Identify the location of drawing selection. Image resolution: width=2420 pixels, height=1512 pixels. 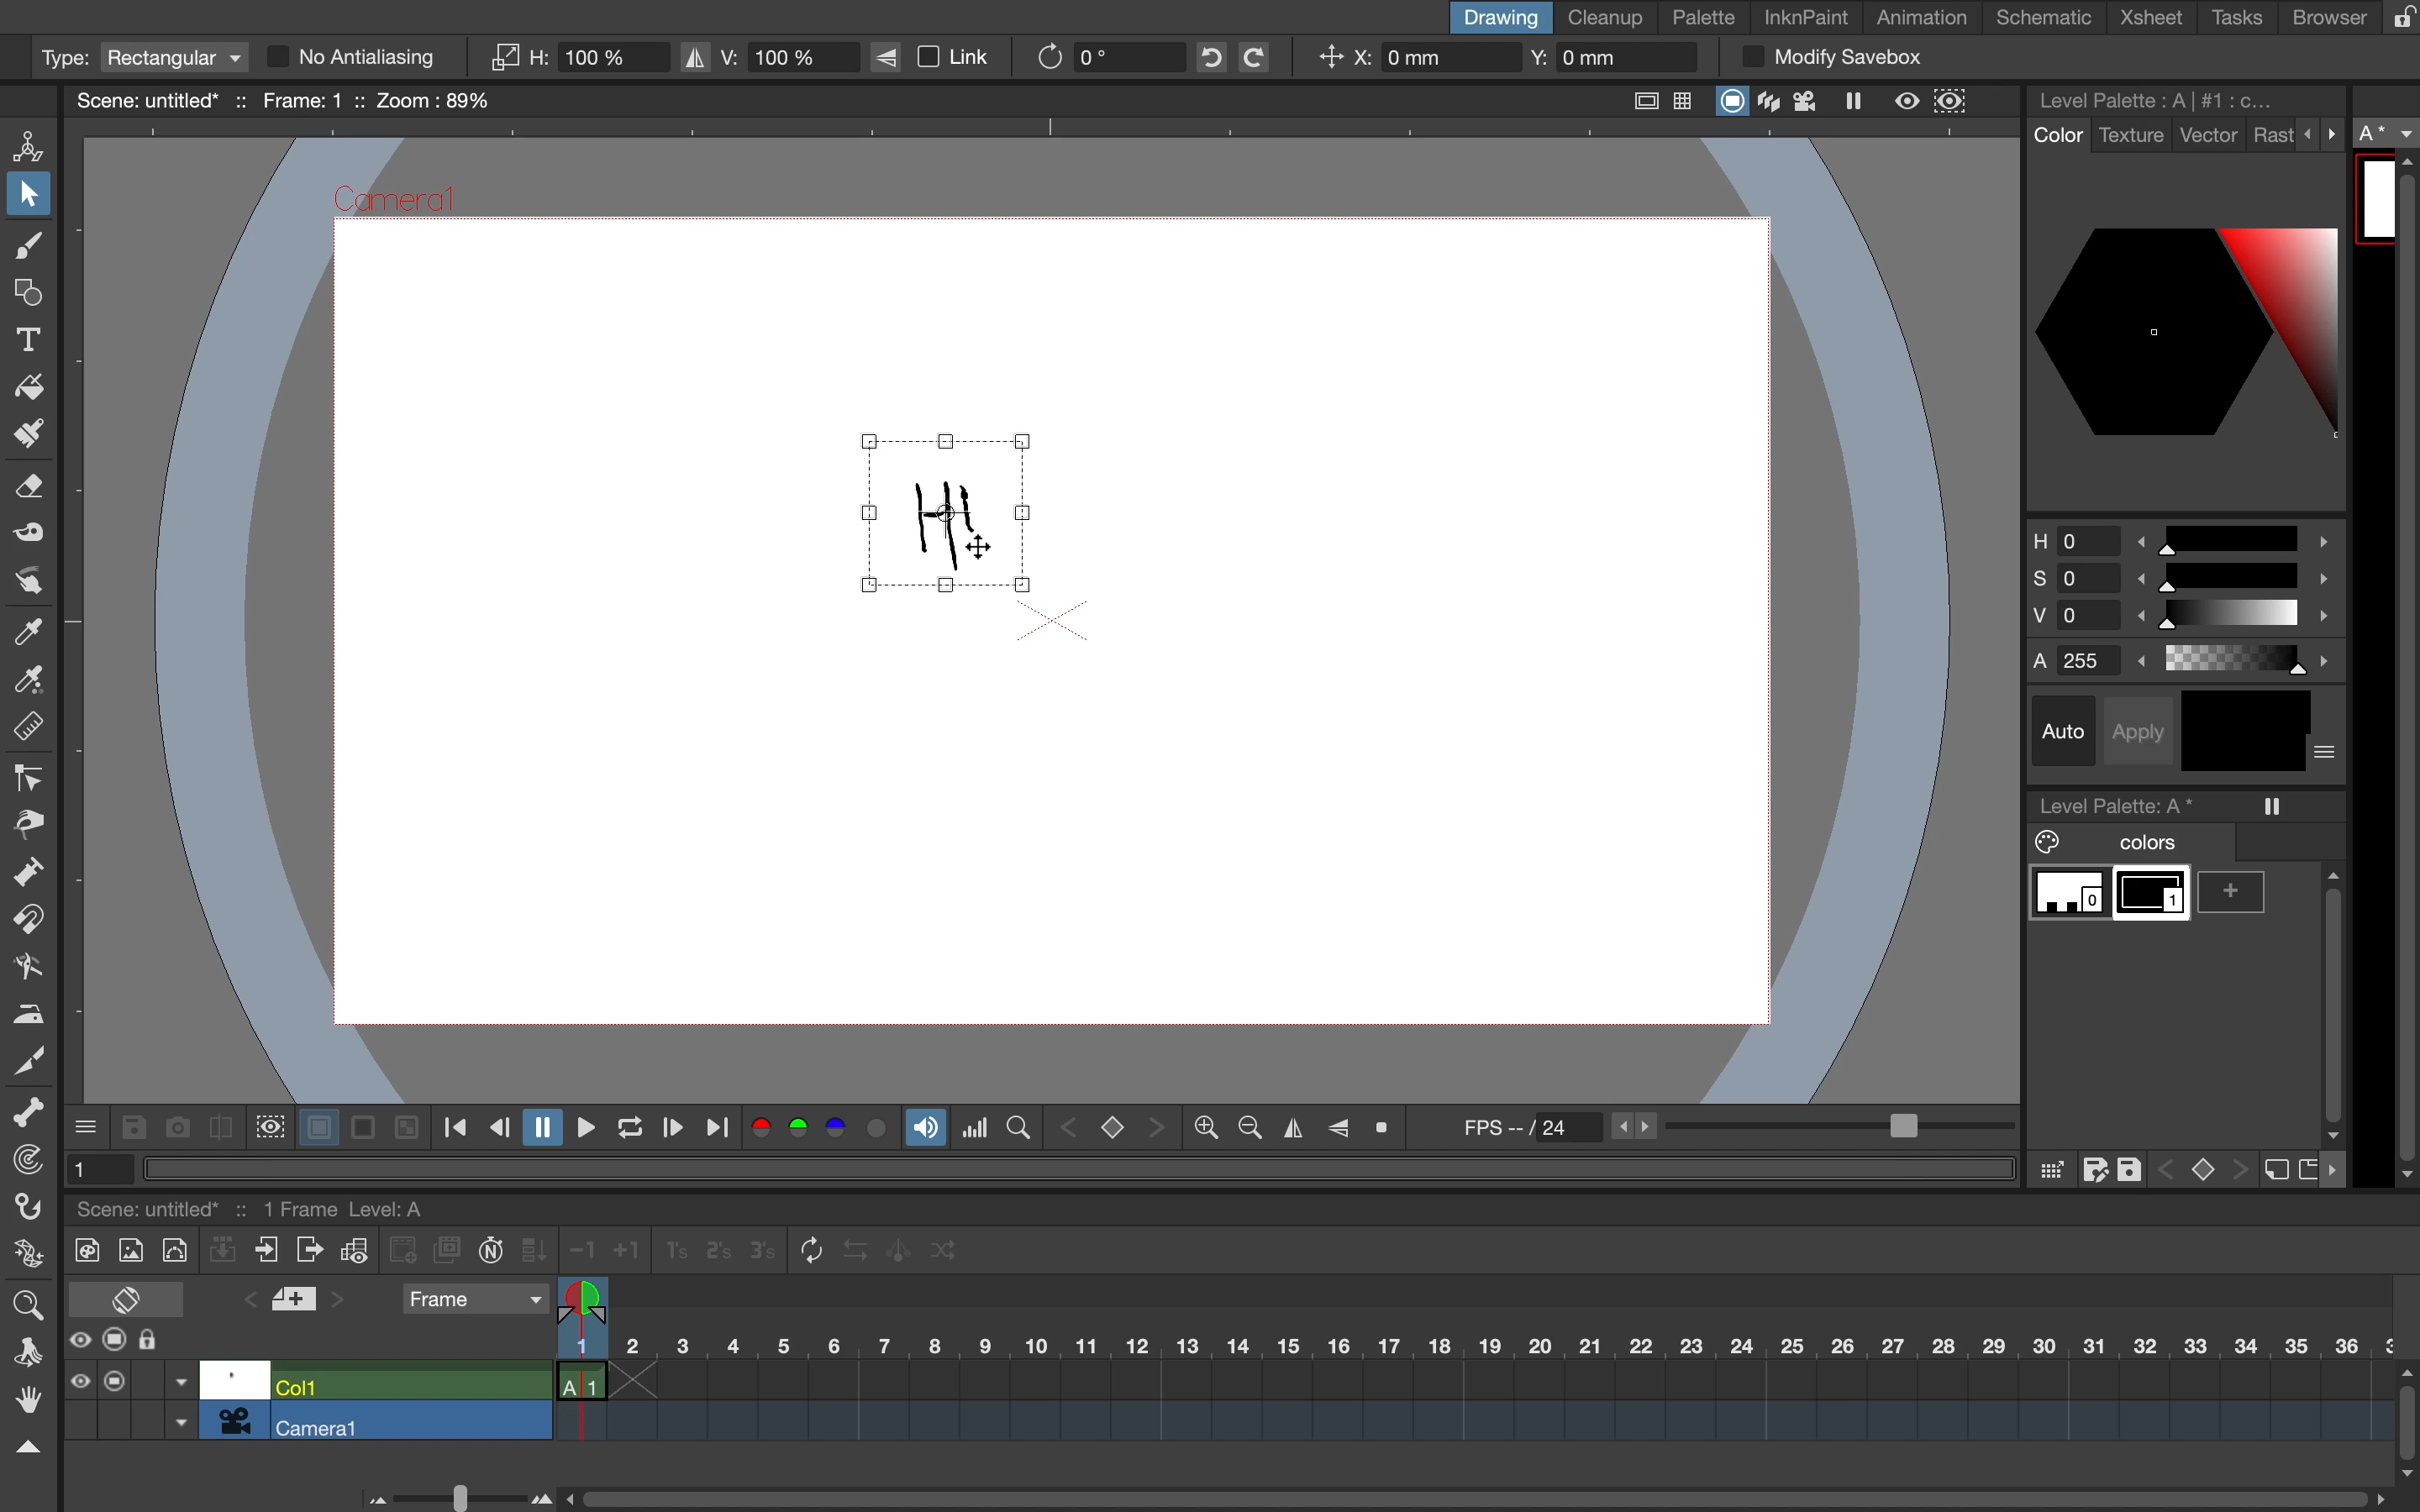
(940, 511).